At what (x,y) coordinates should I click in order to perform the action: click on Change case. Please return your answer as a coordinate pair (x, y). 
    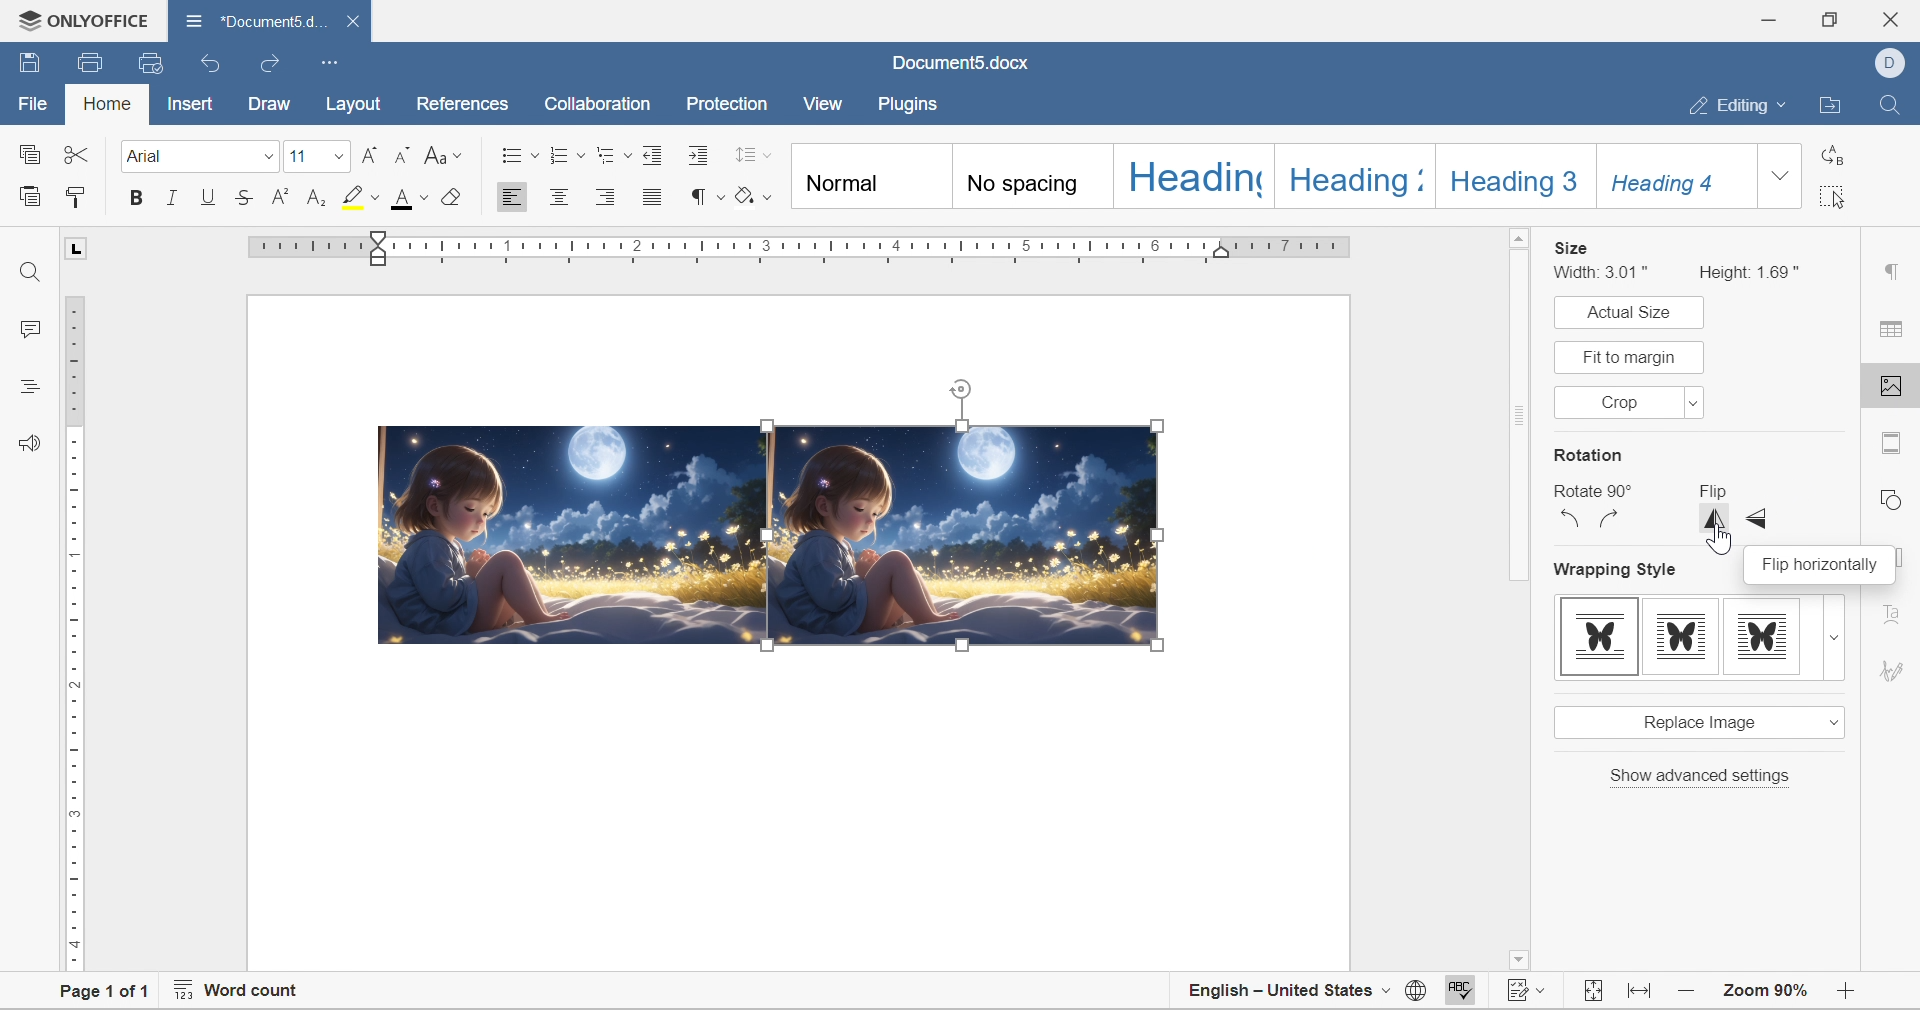
    Looking at the image, I should click on (444, 157).